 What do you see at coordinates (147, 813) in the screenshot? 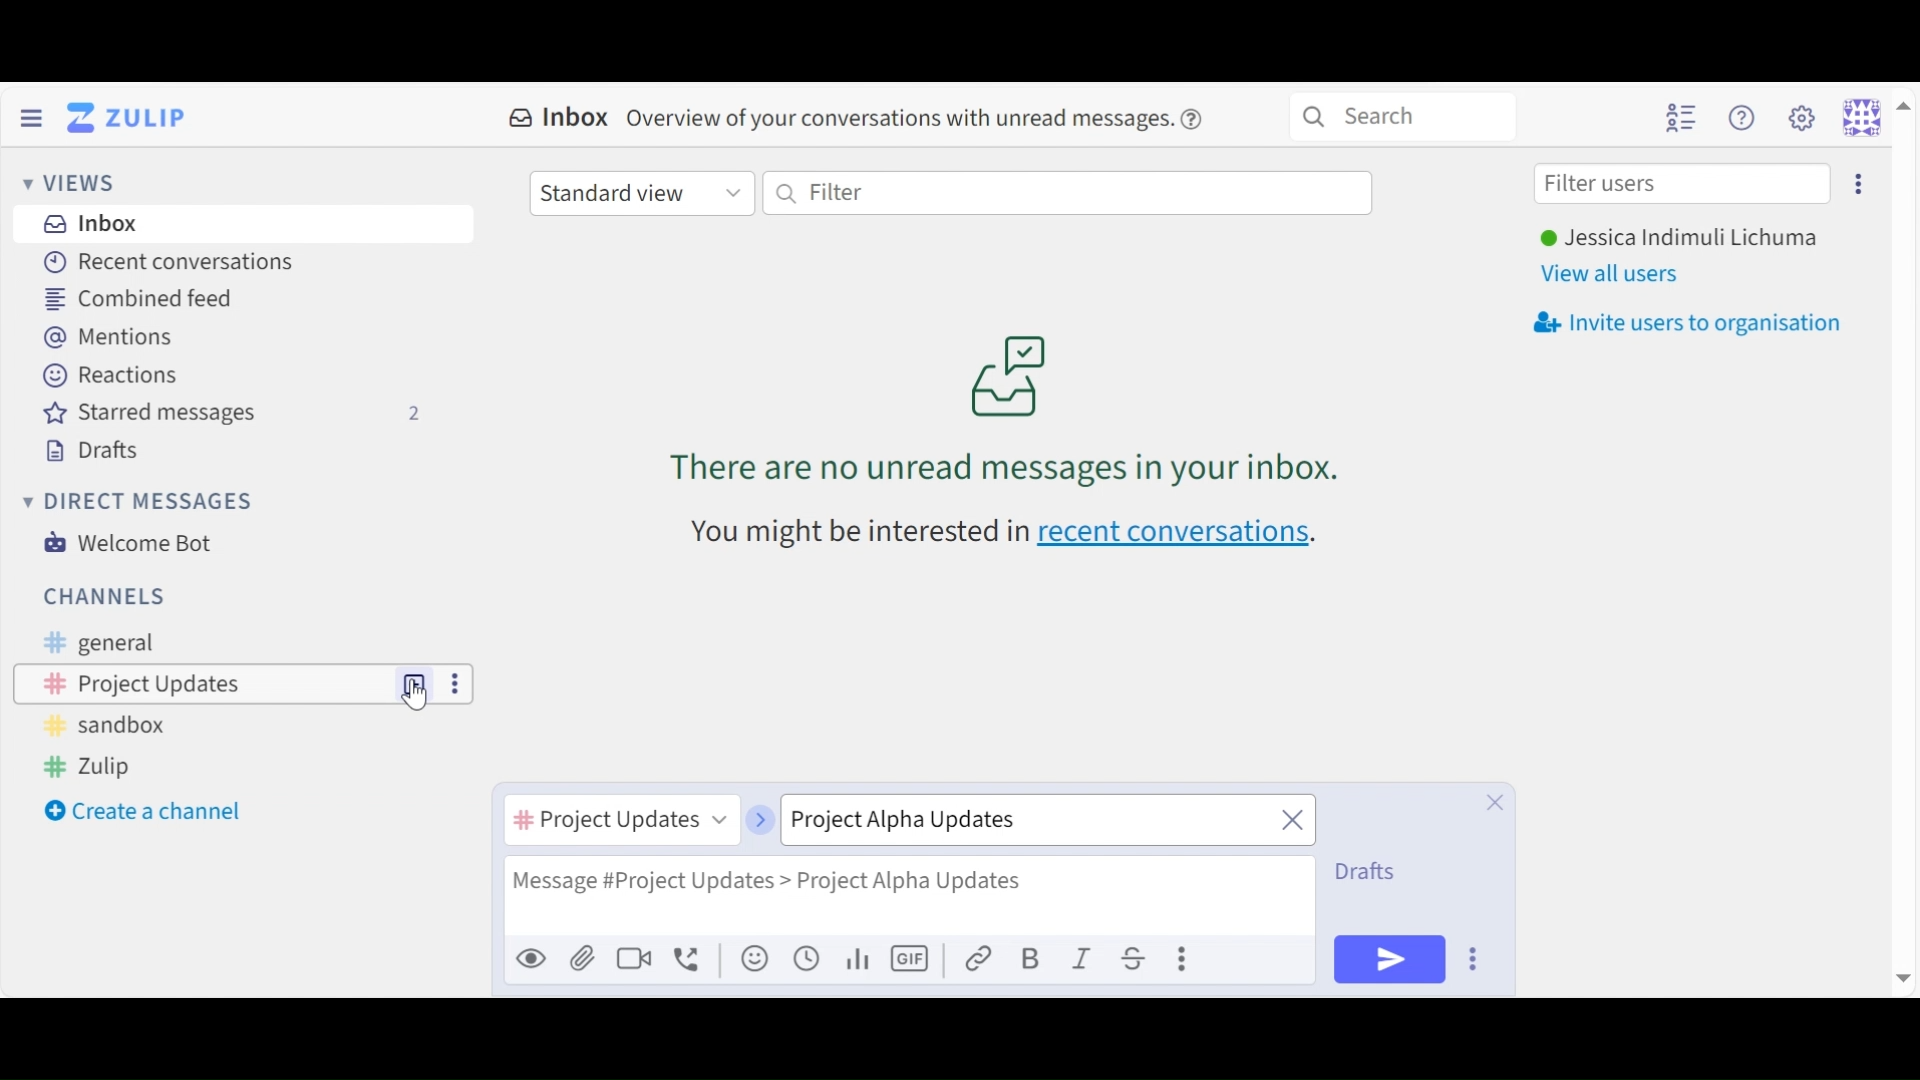
I see `Create a channel` at bounding box center [147, 813].